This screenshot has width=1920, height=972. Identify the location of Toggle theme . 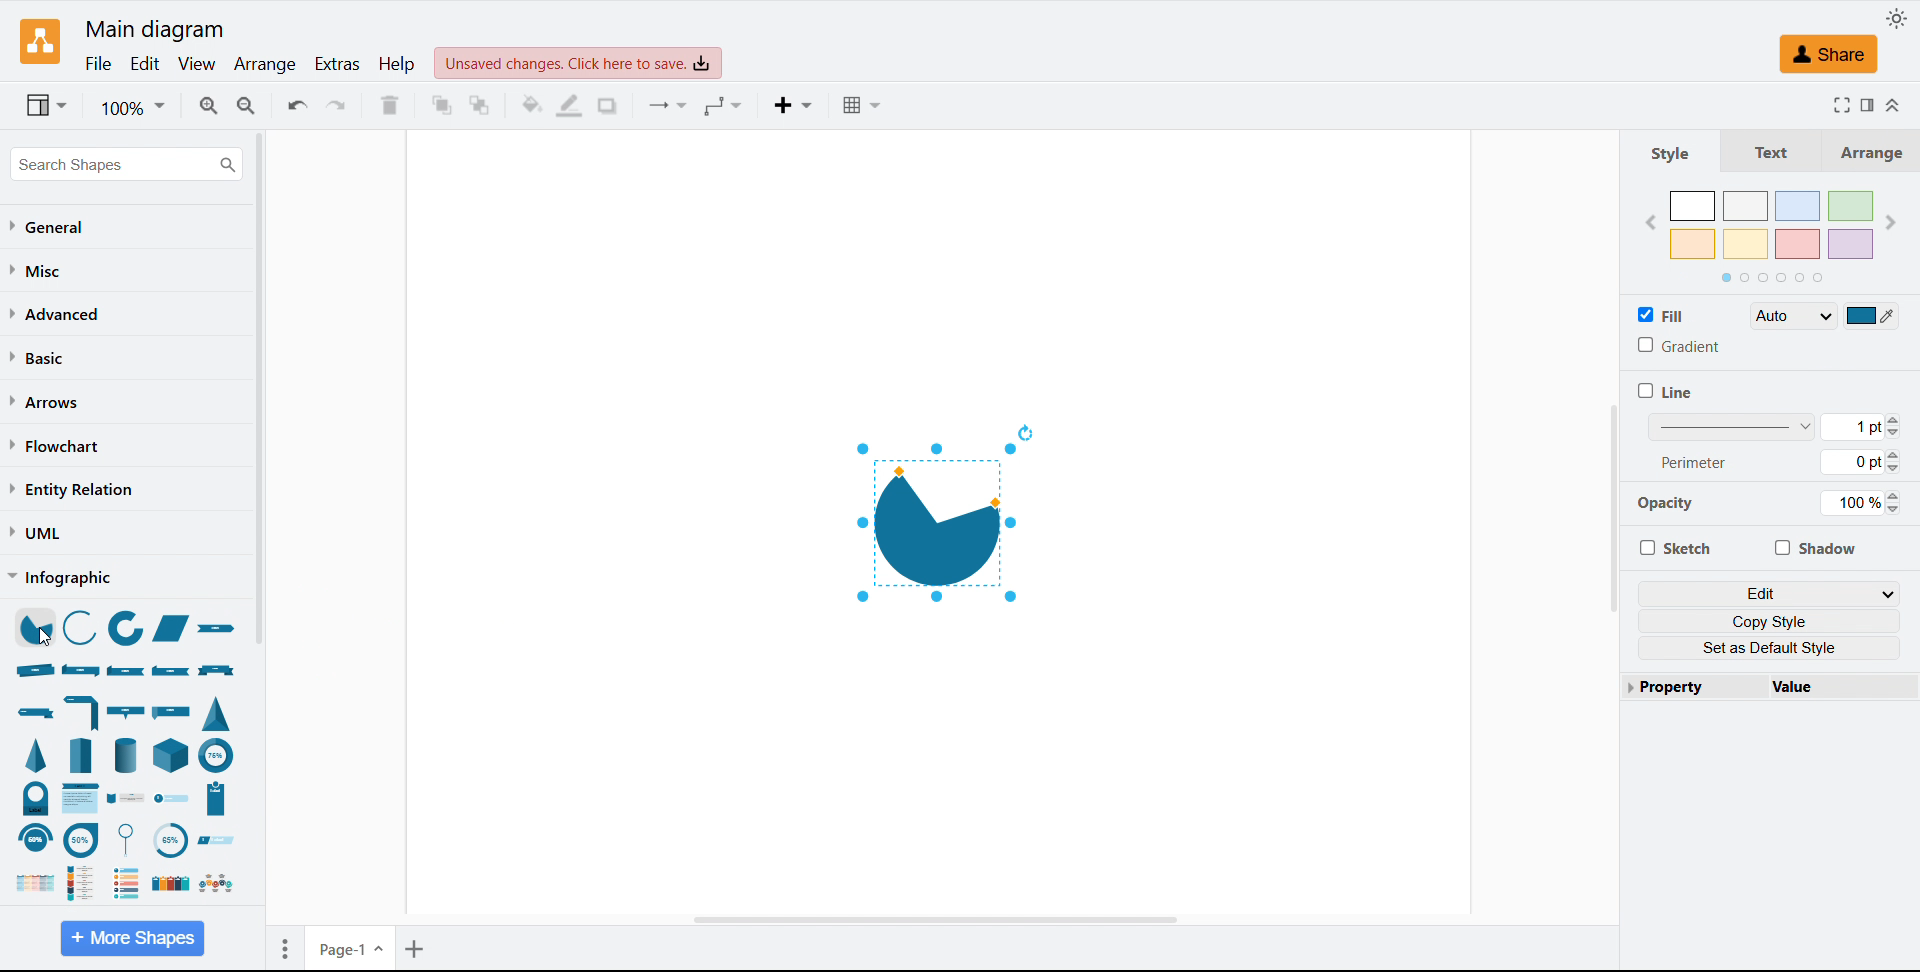
(1896, 18).